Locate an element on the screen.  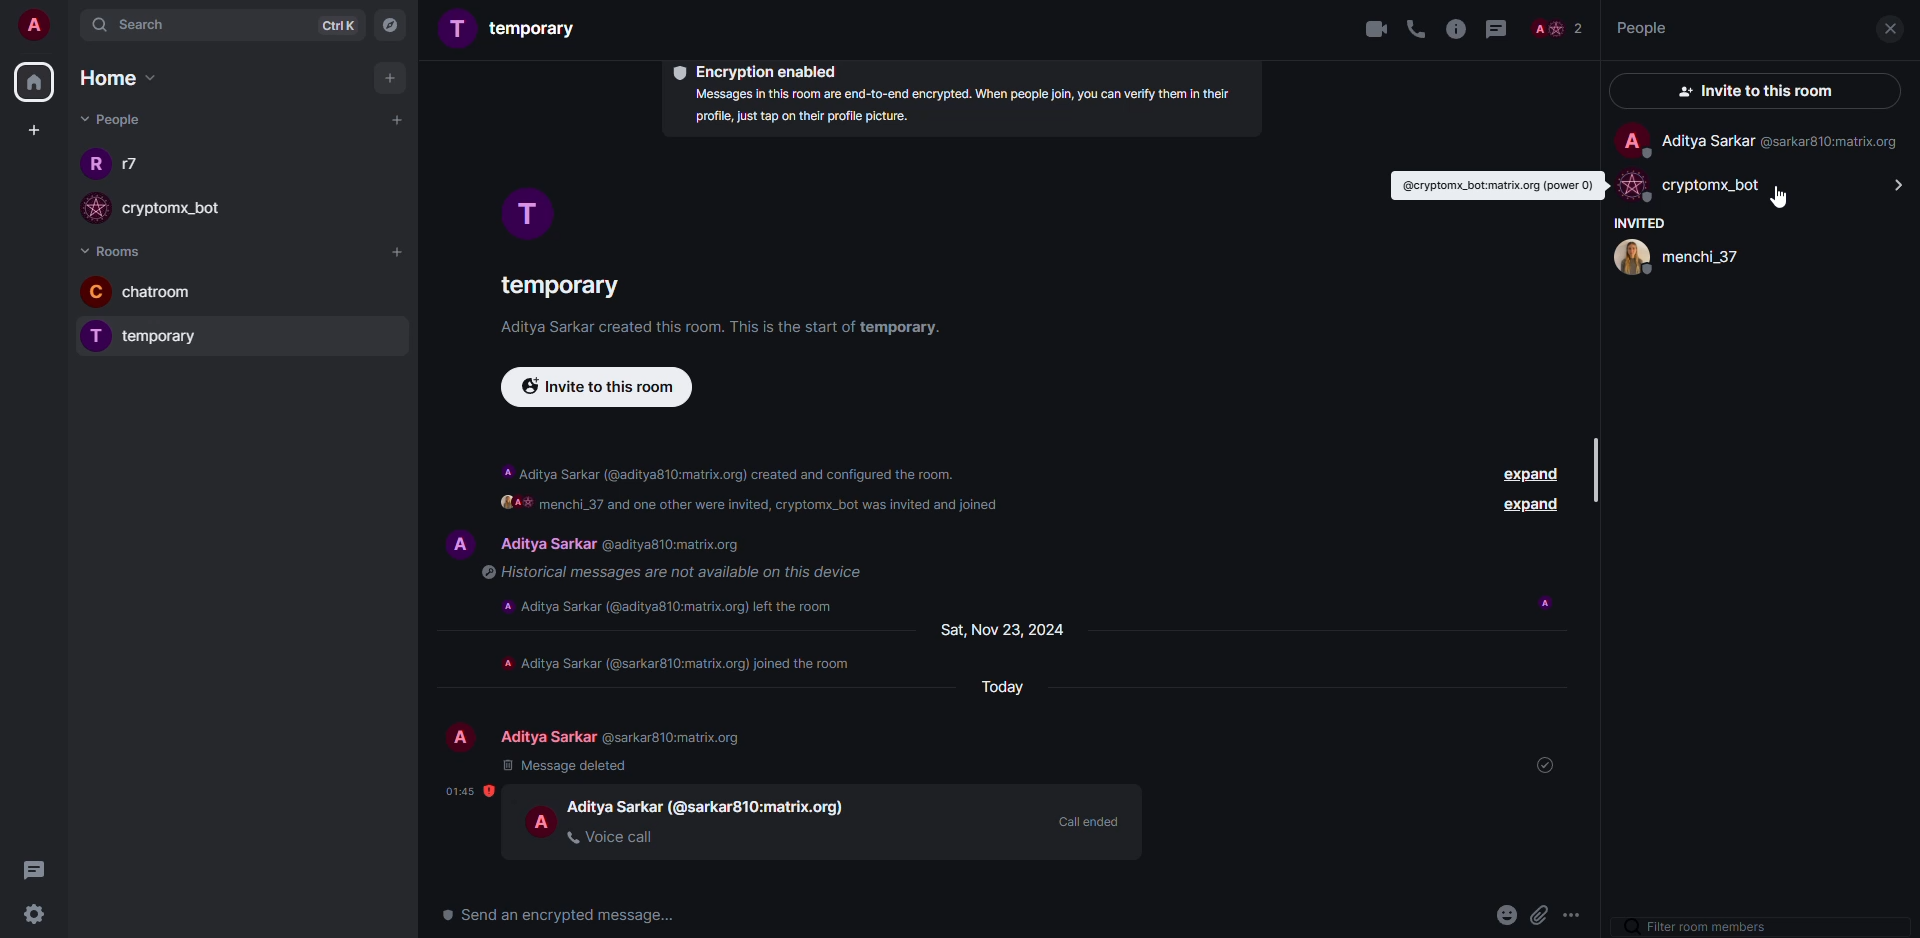
encryption enabled is located at coordinates (762, 70).